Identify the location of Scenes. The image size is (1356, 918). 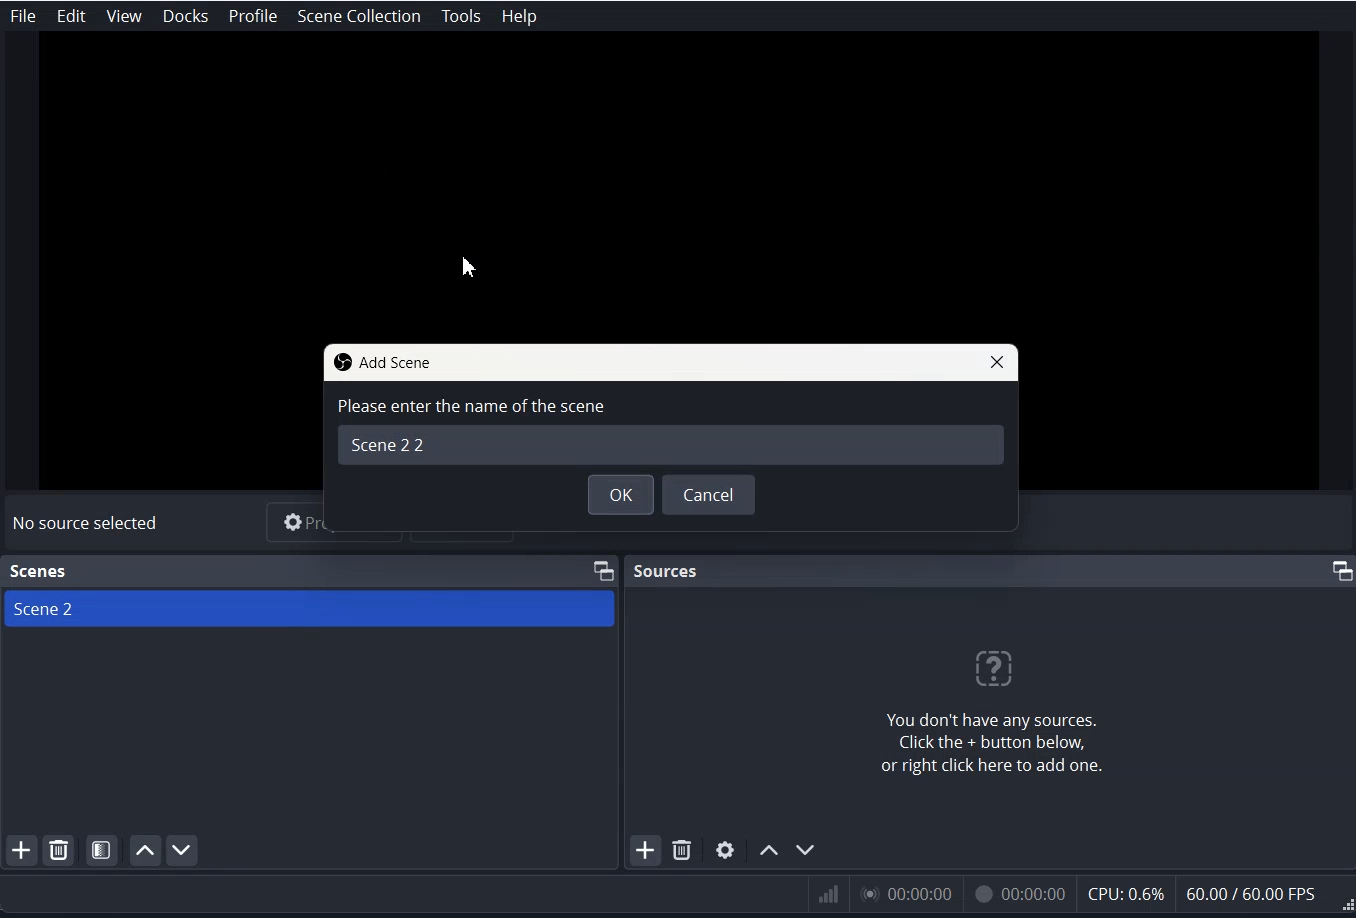
(39, 571).